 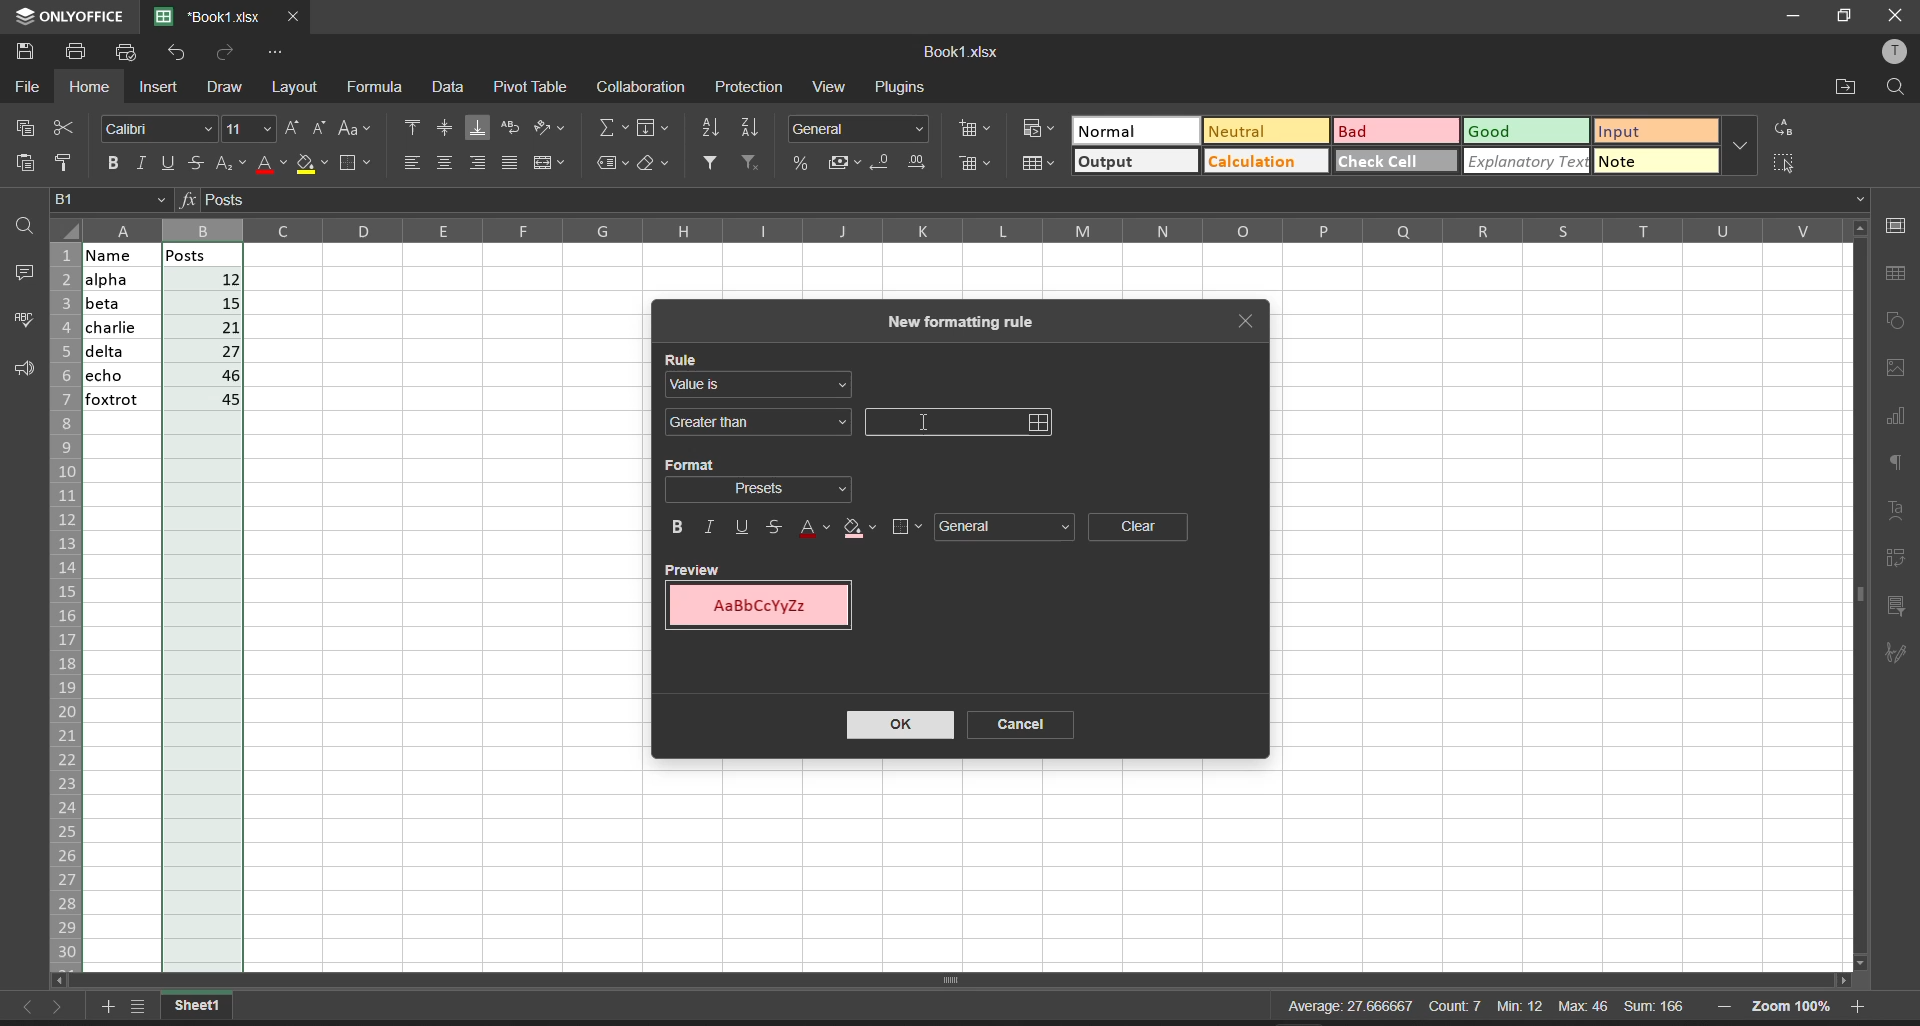 What do you see at coordinates (1900, 602) in the screenshot?
I see `slicer settings` at bounding box center [1900, 602].